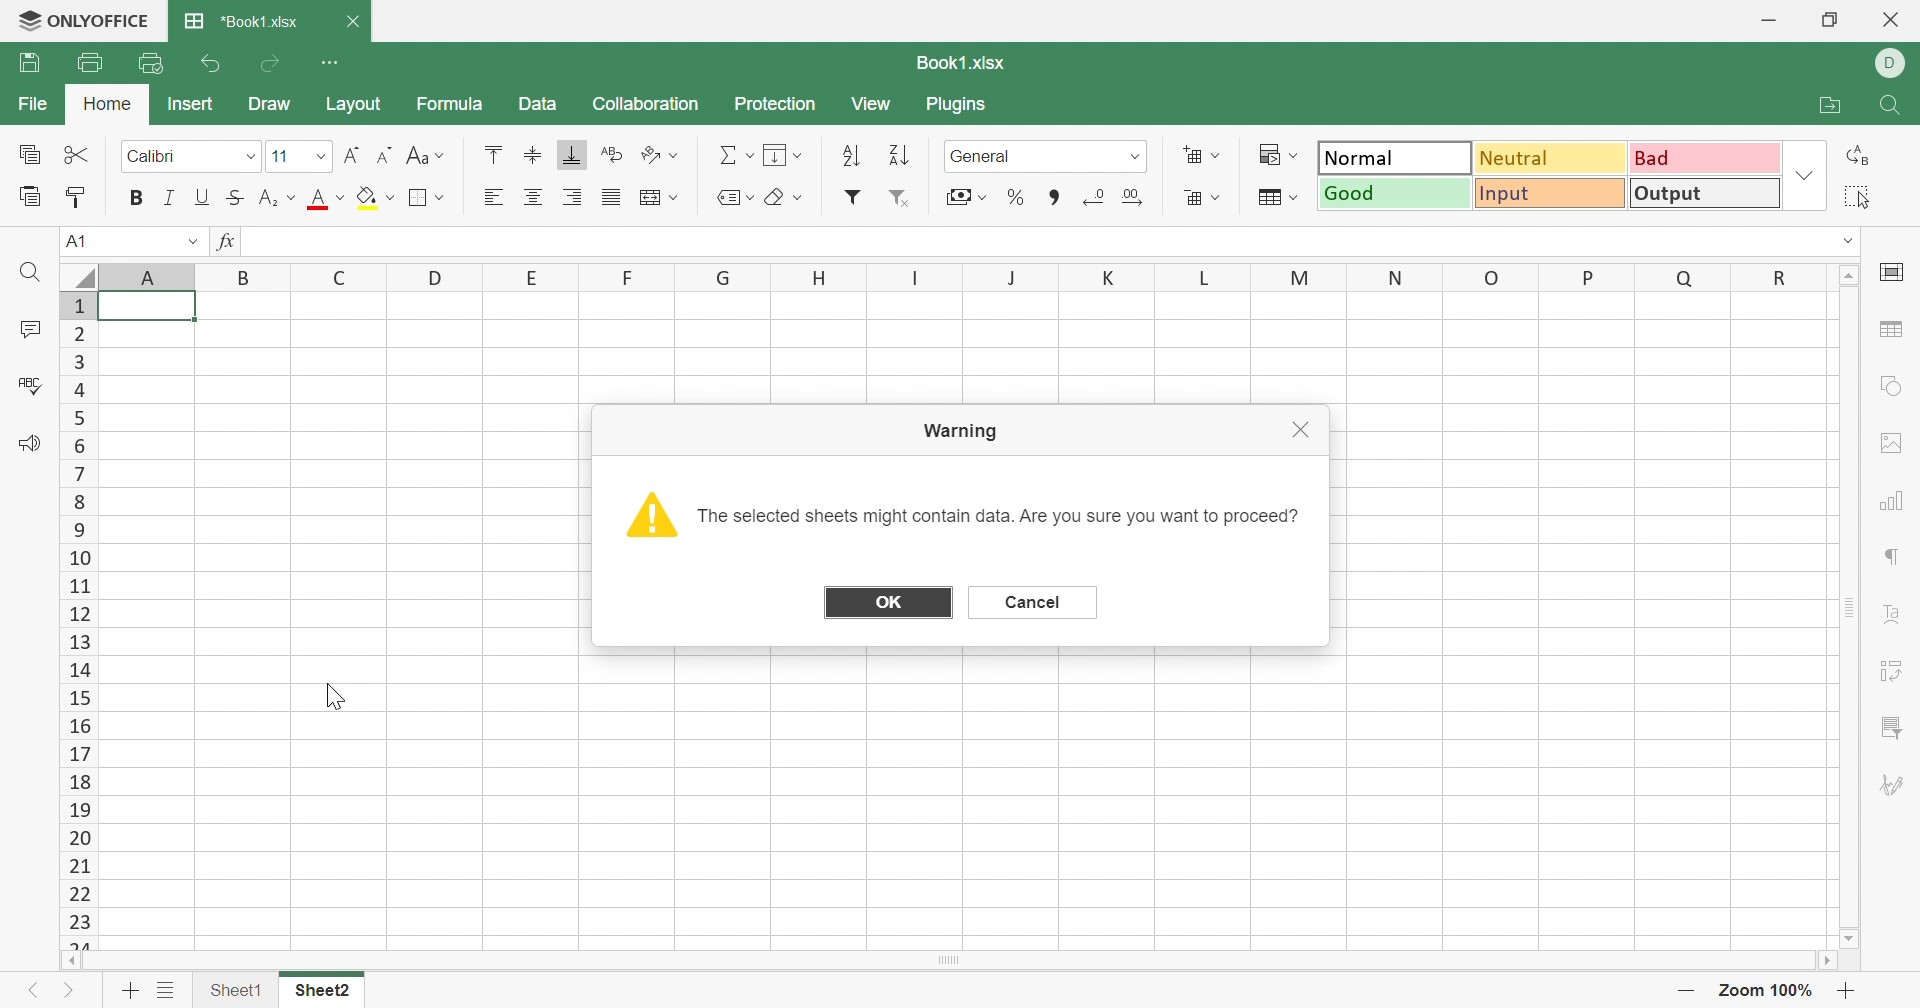 The image size is (1920, 1008). What do you see at coordinates (1893, 608) in the screenshot?
I see `Text Art settings` at bounding box center [1893, 608].